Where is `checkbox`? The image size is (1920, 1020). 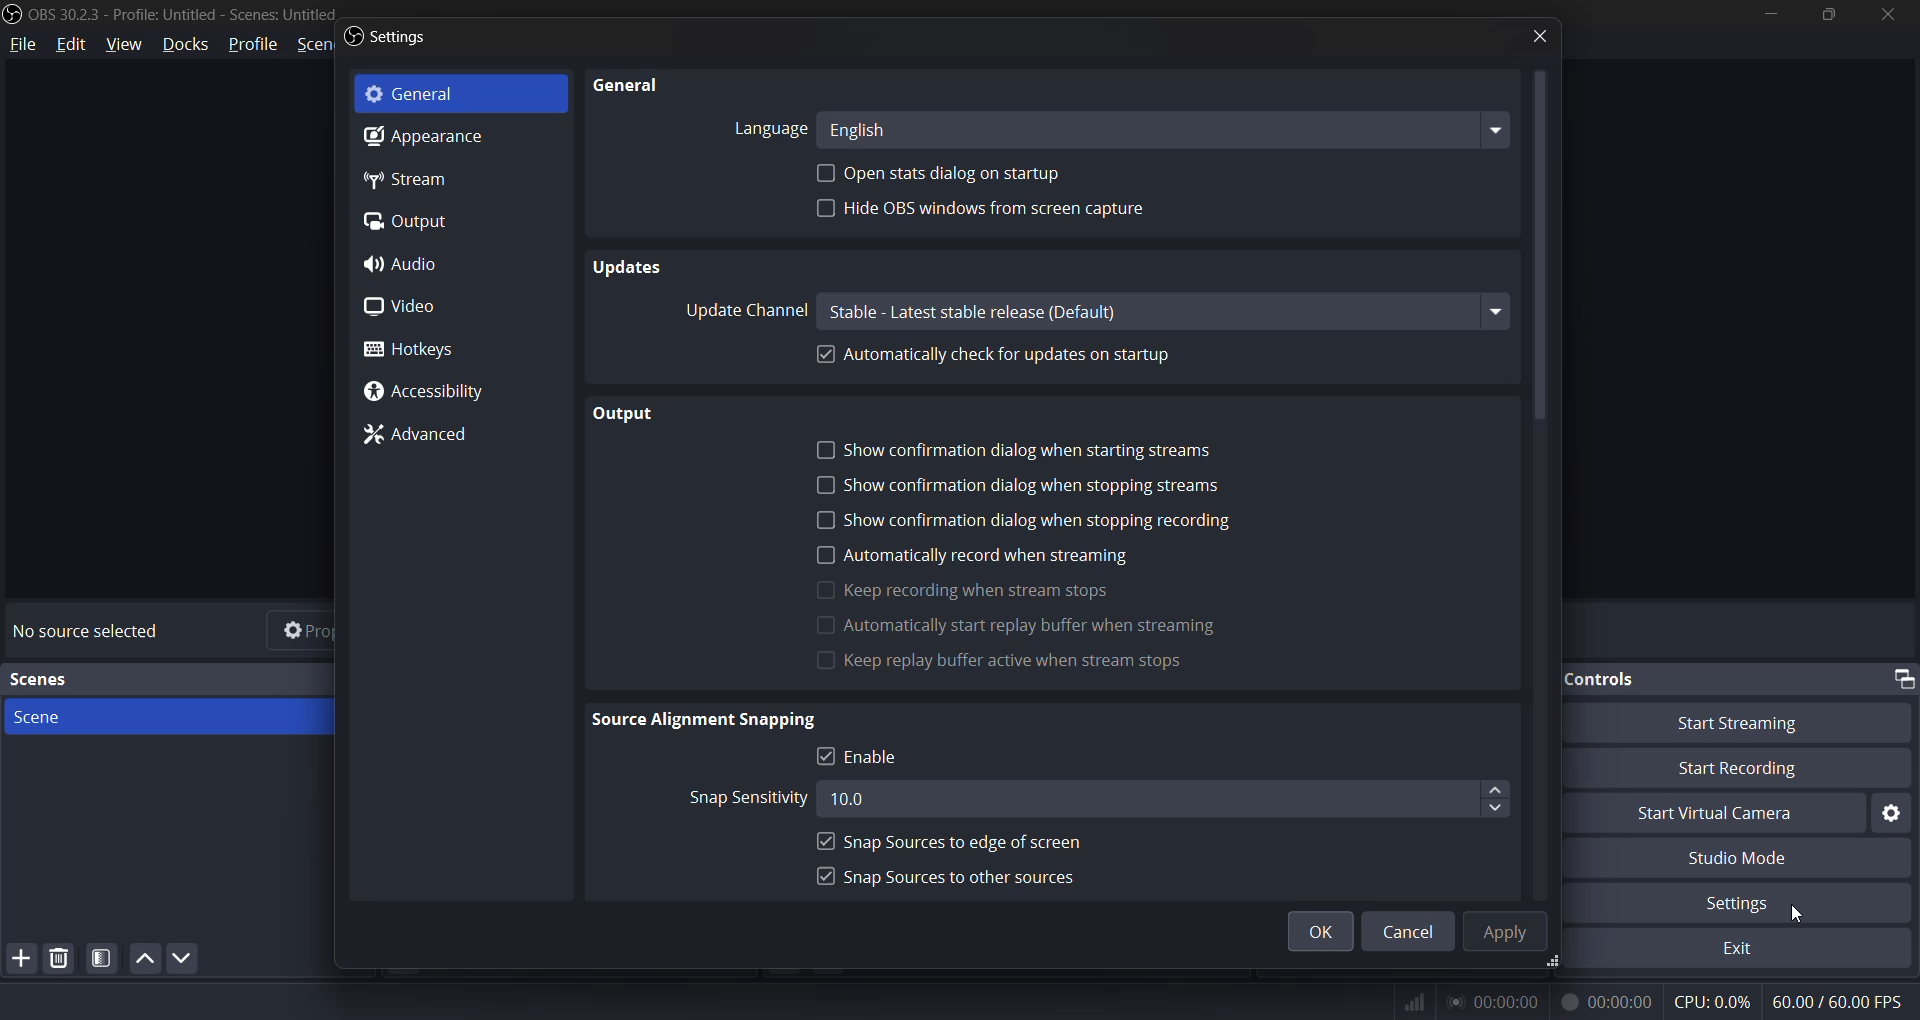
checkbox is located at coordinates (827, 589).